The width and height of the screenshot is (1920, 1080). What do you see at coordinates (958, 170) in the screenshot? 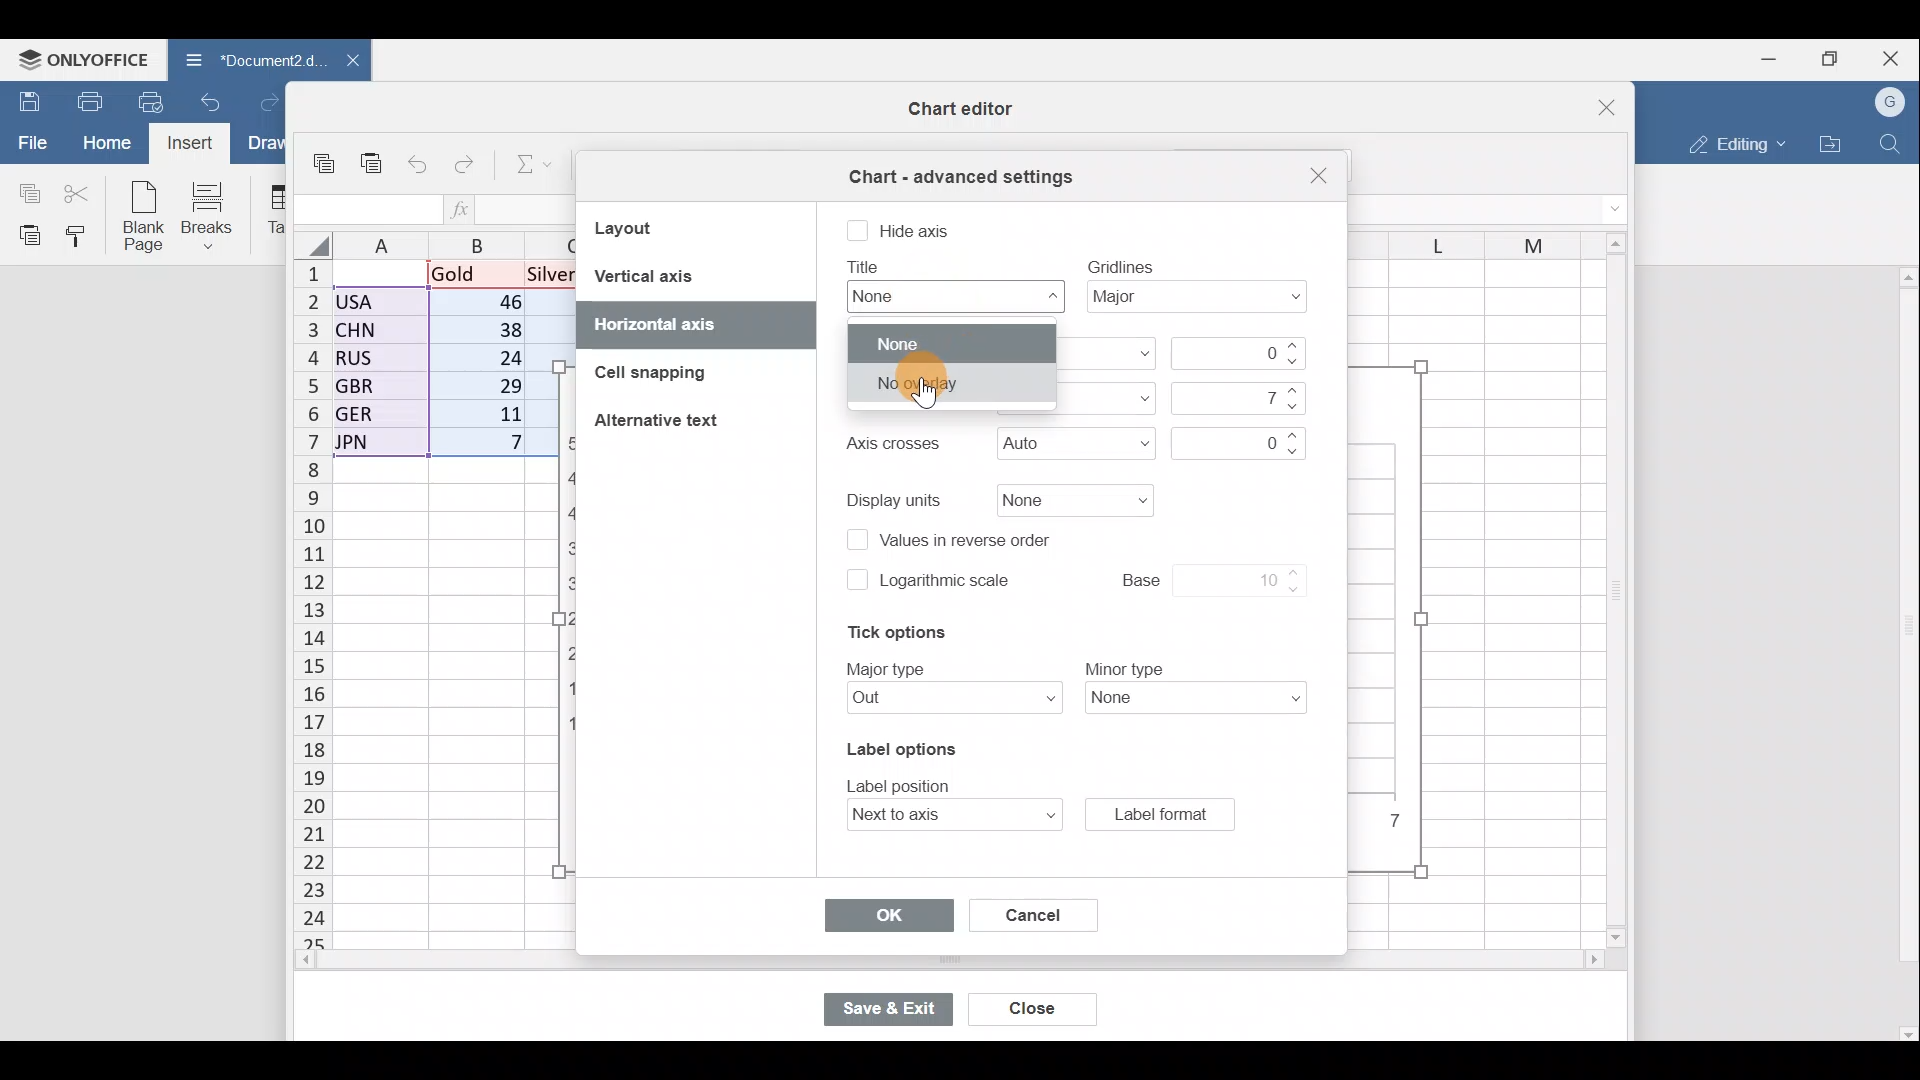
I see `Chart advanced settings` at bounding box center [958, 170].